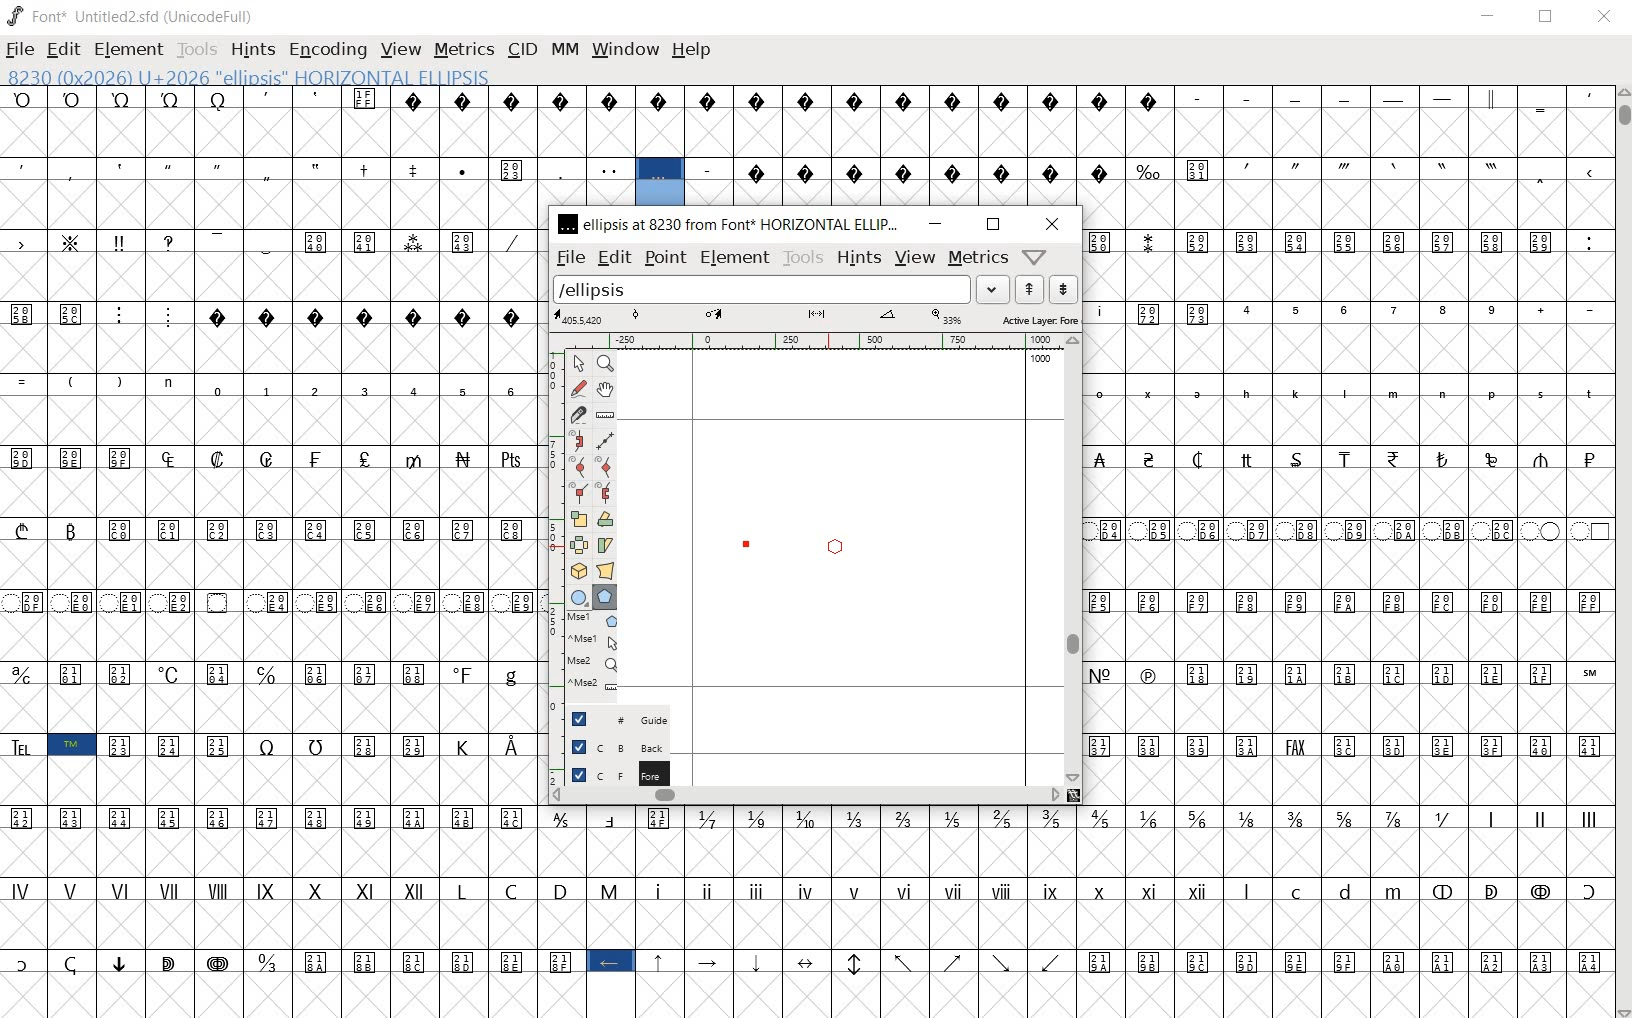 This screenshot has height=1018, width=1632. I want to click on VIEW, so click(399, 51).